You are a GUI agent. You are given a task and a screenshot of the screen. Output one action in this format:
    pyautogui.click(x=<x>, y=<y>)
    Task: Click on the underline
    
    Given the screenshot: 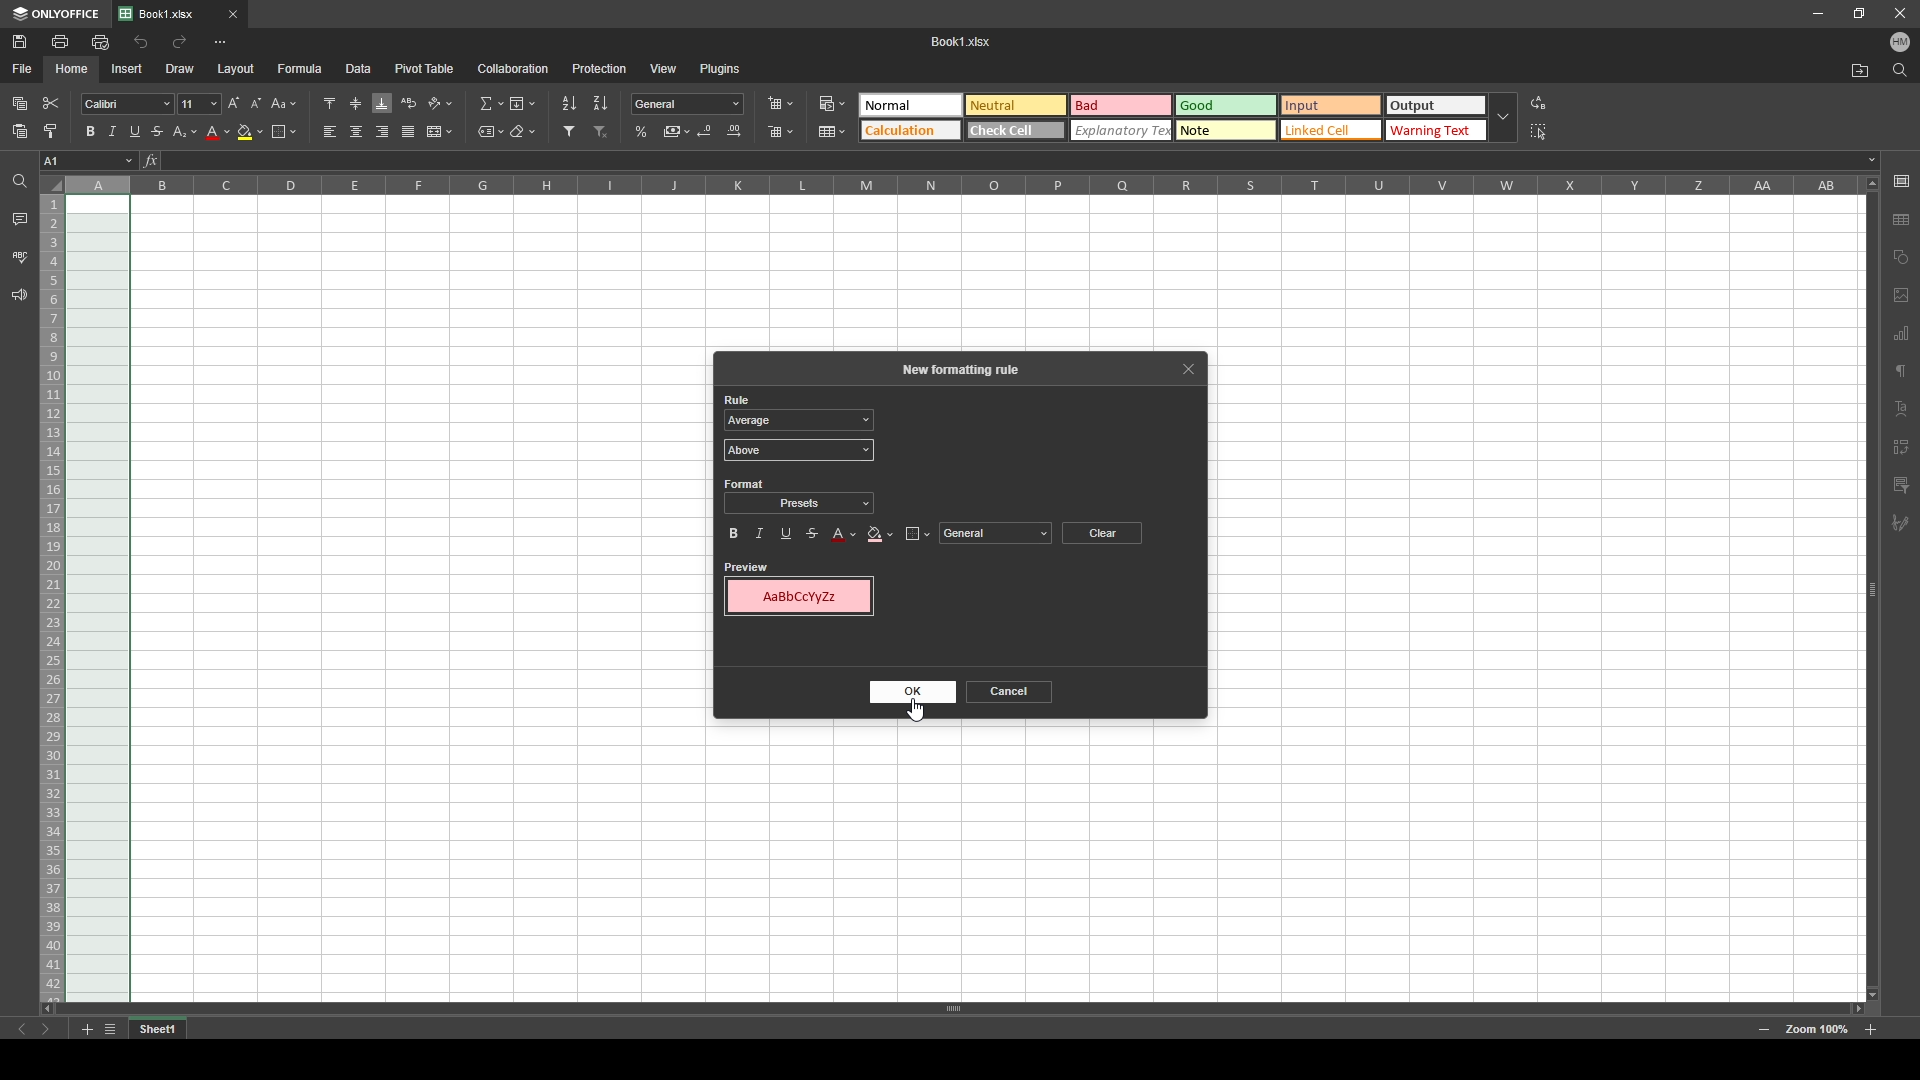 What is the action you would take?
    pyautogui.click(x=789, y=532)
    